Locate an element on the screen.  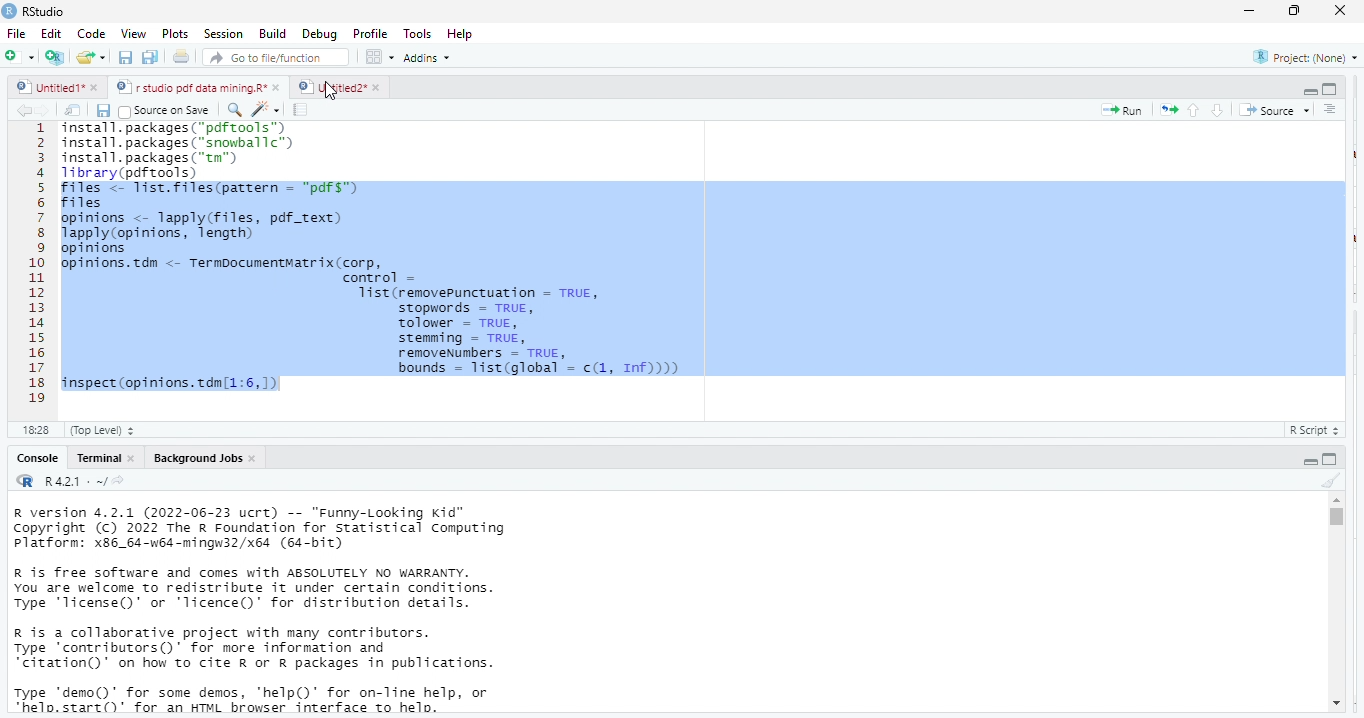
go to file /function is located at coordinates (272, 56).